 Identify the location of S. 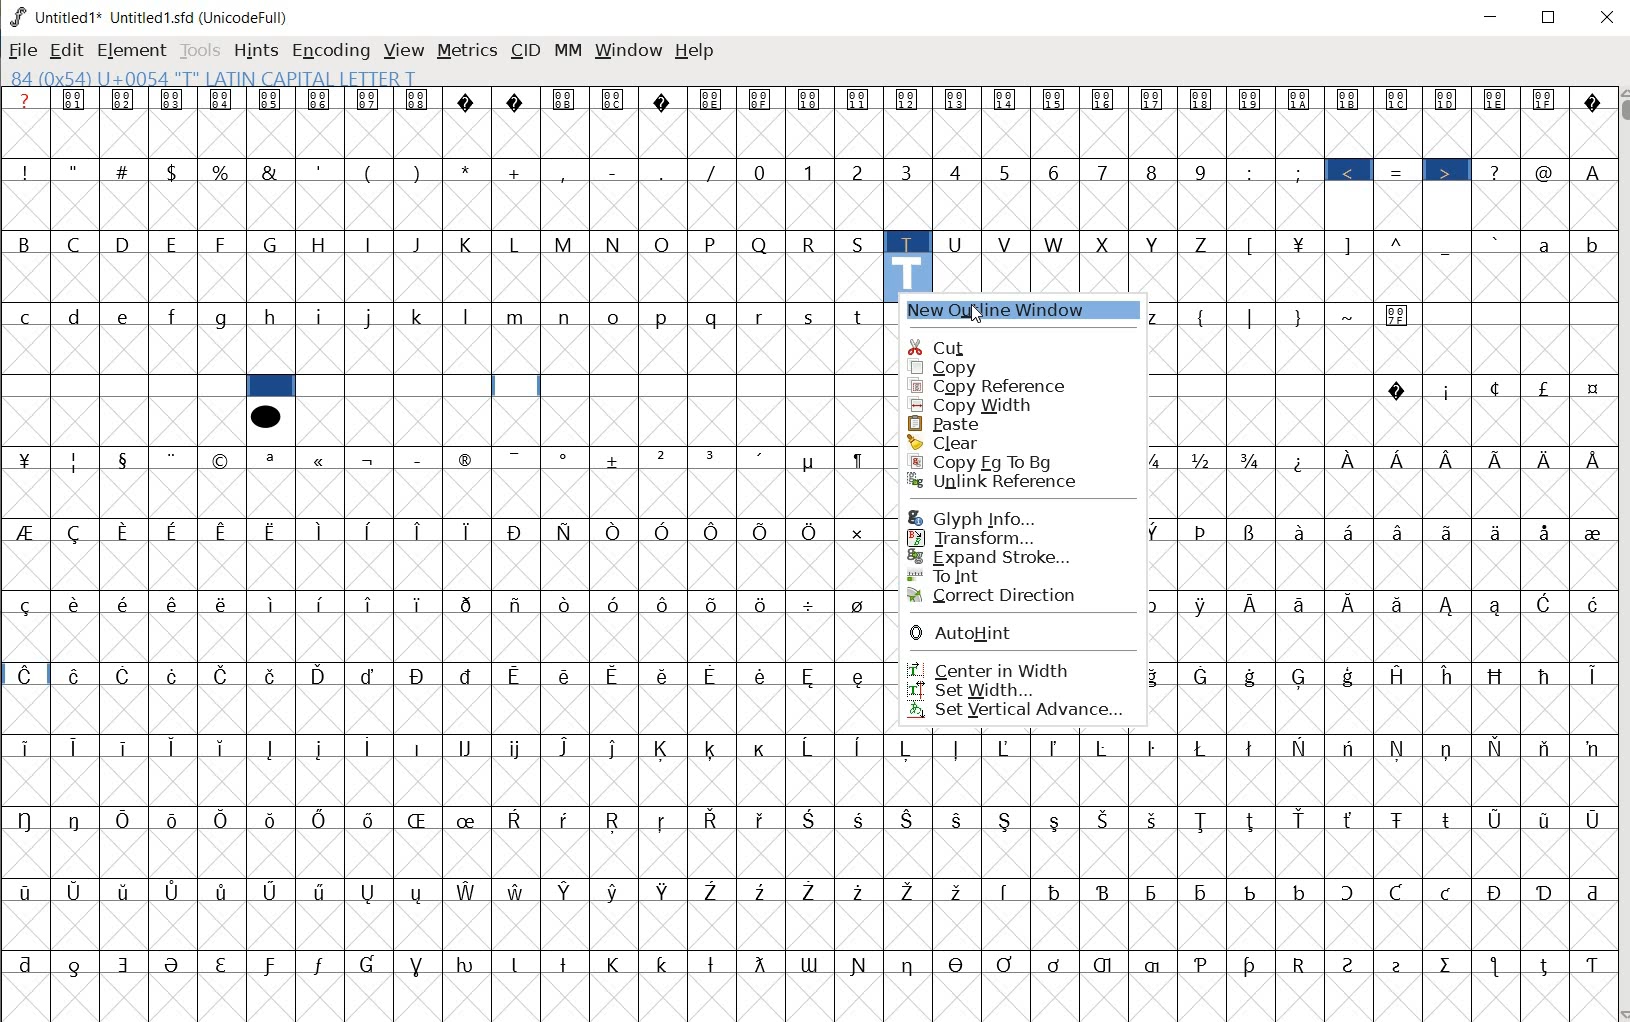
(861, 242).